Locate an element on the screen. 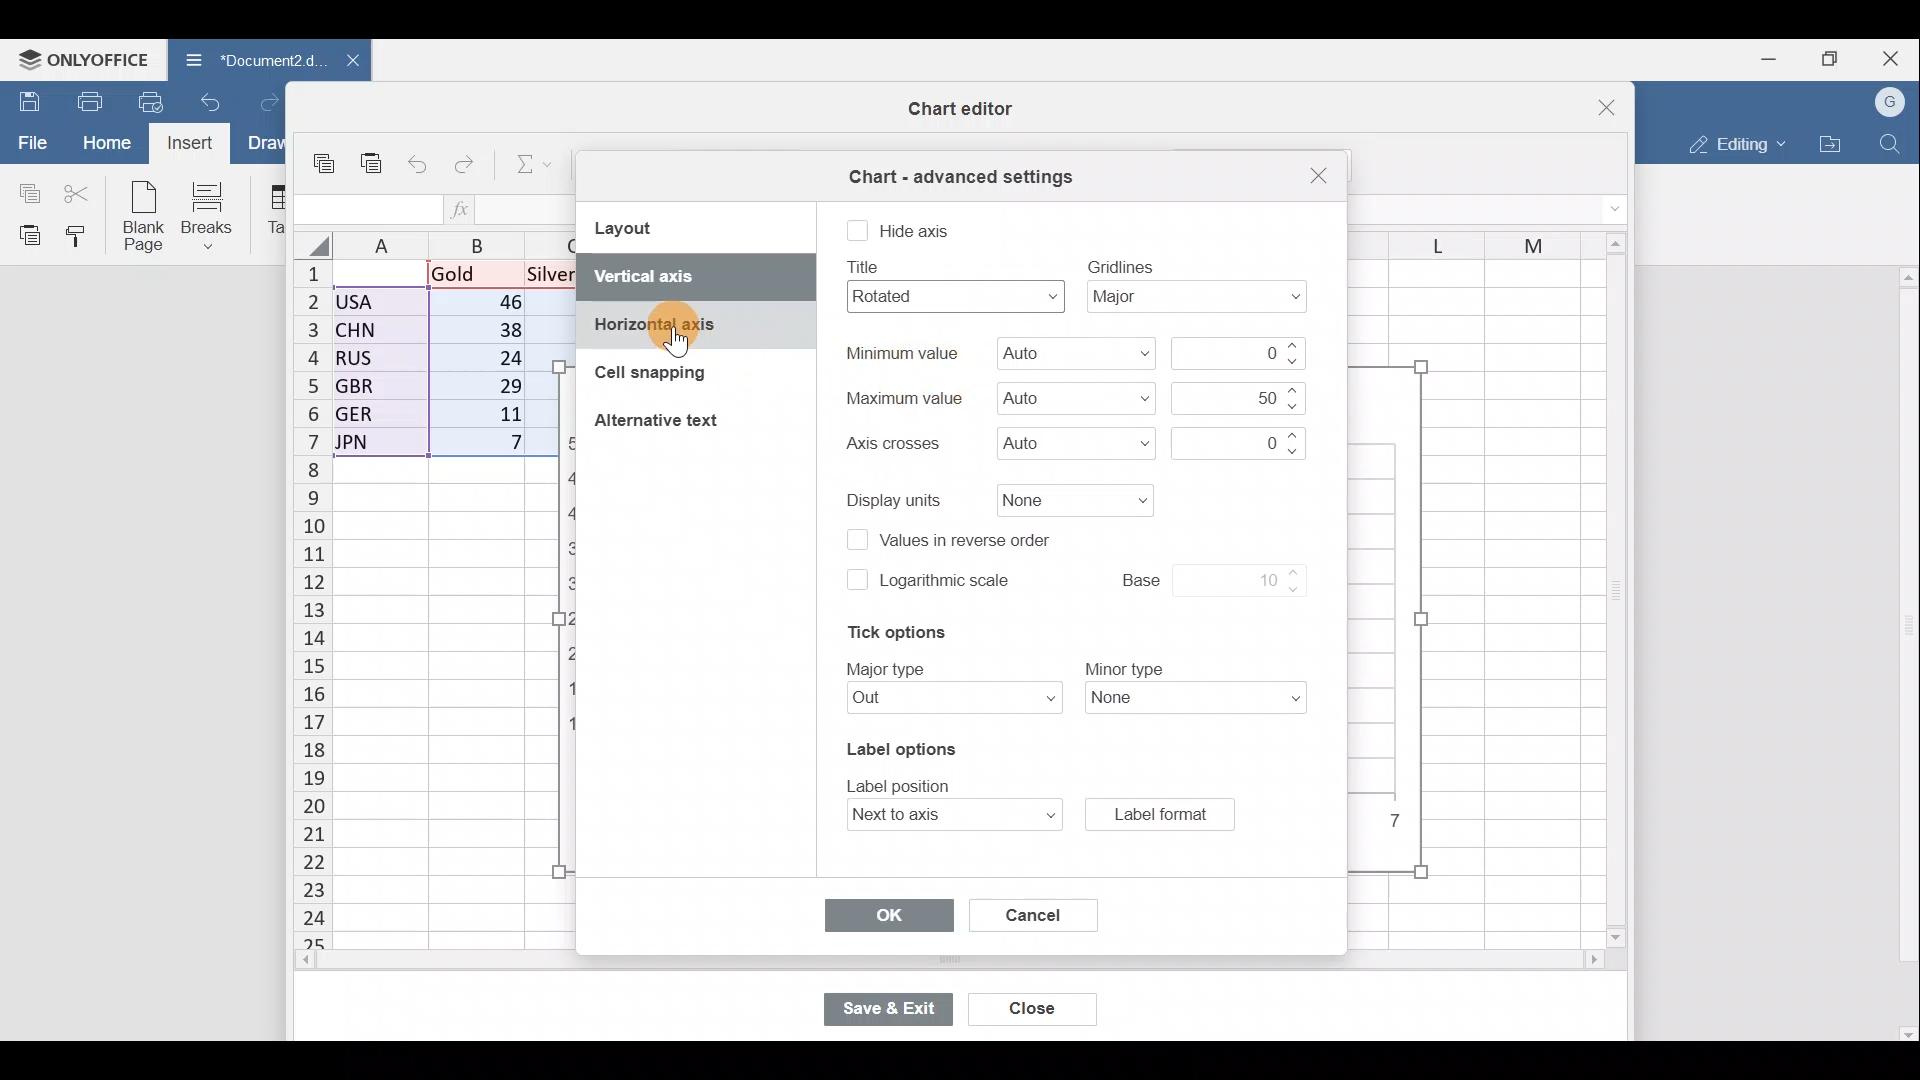 The width and height of the screenshot is (1920, 1080). Axis crosses is located at coordinates (1075, 440).